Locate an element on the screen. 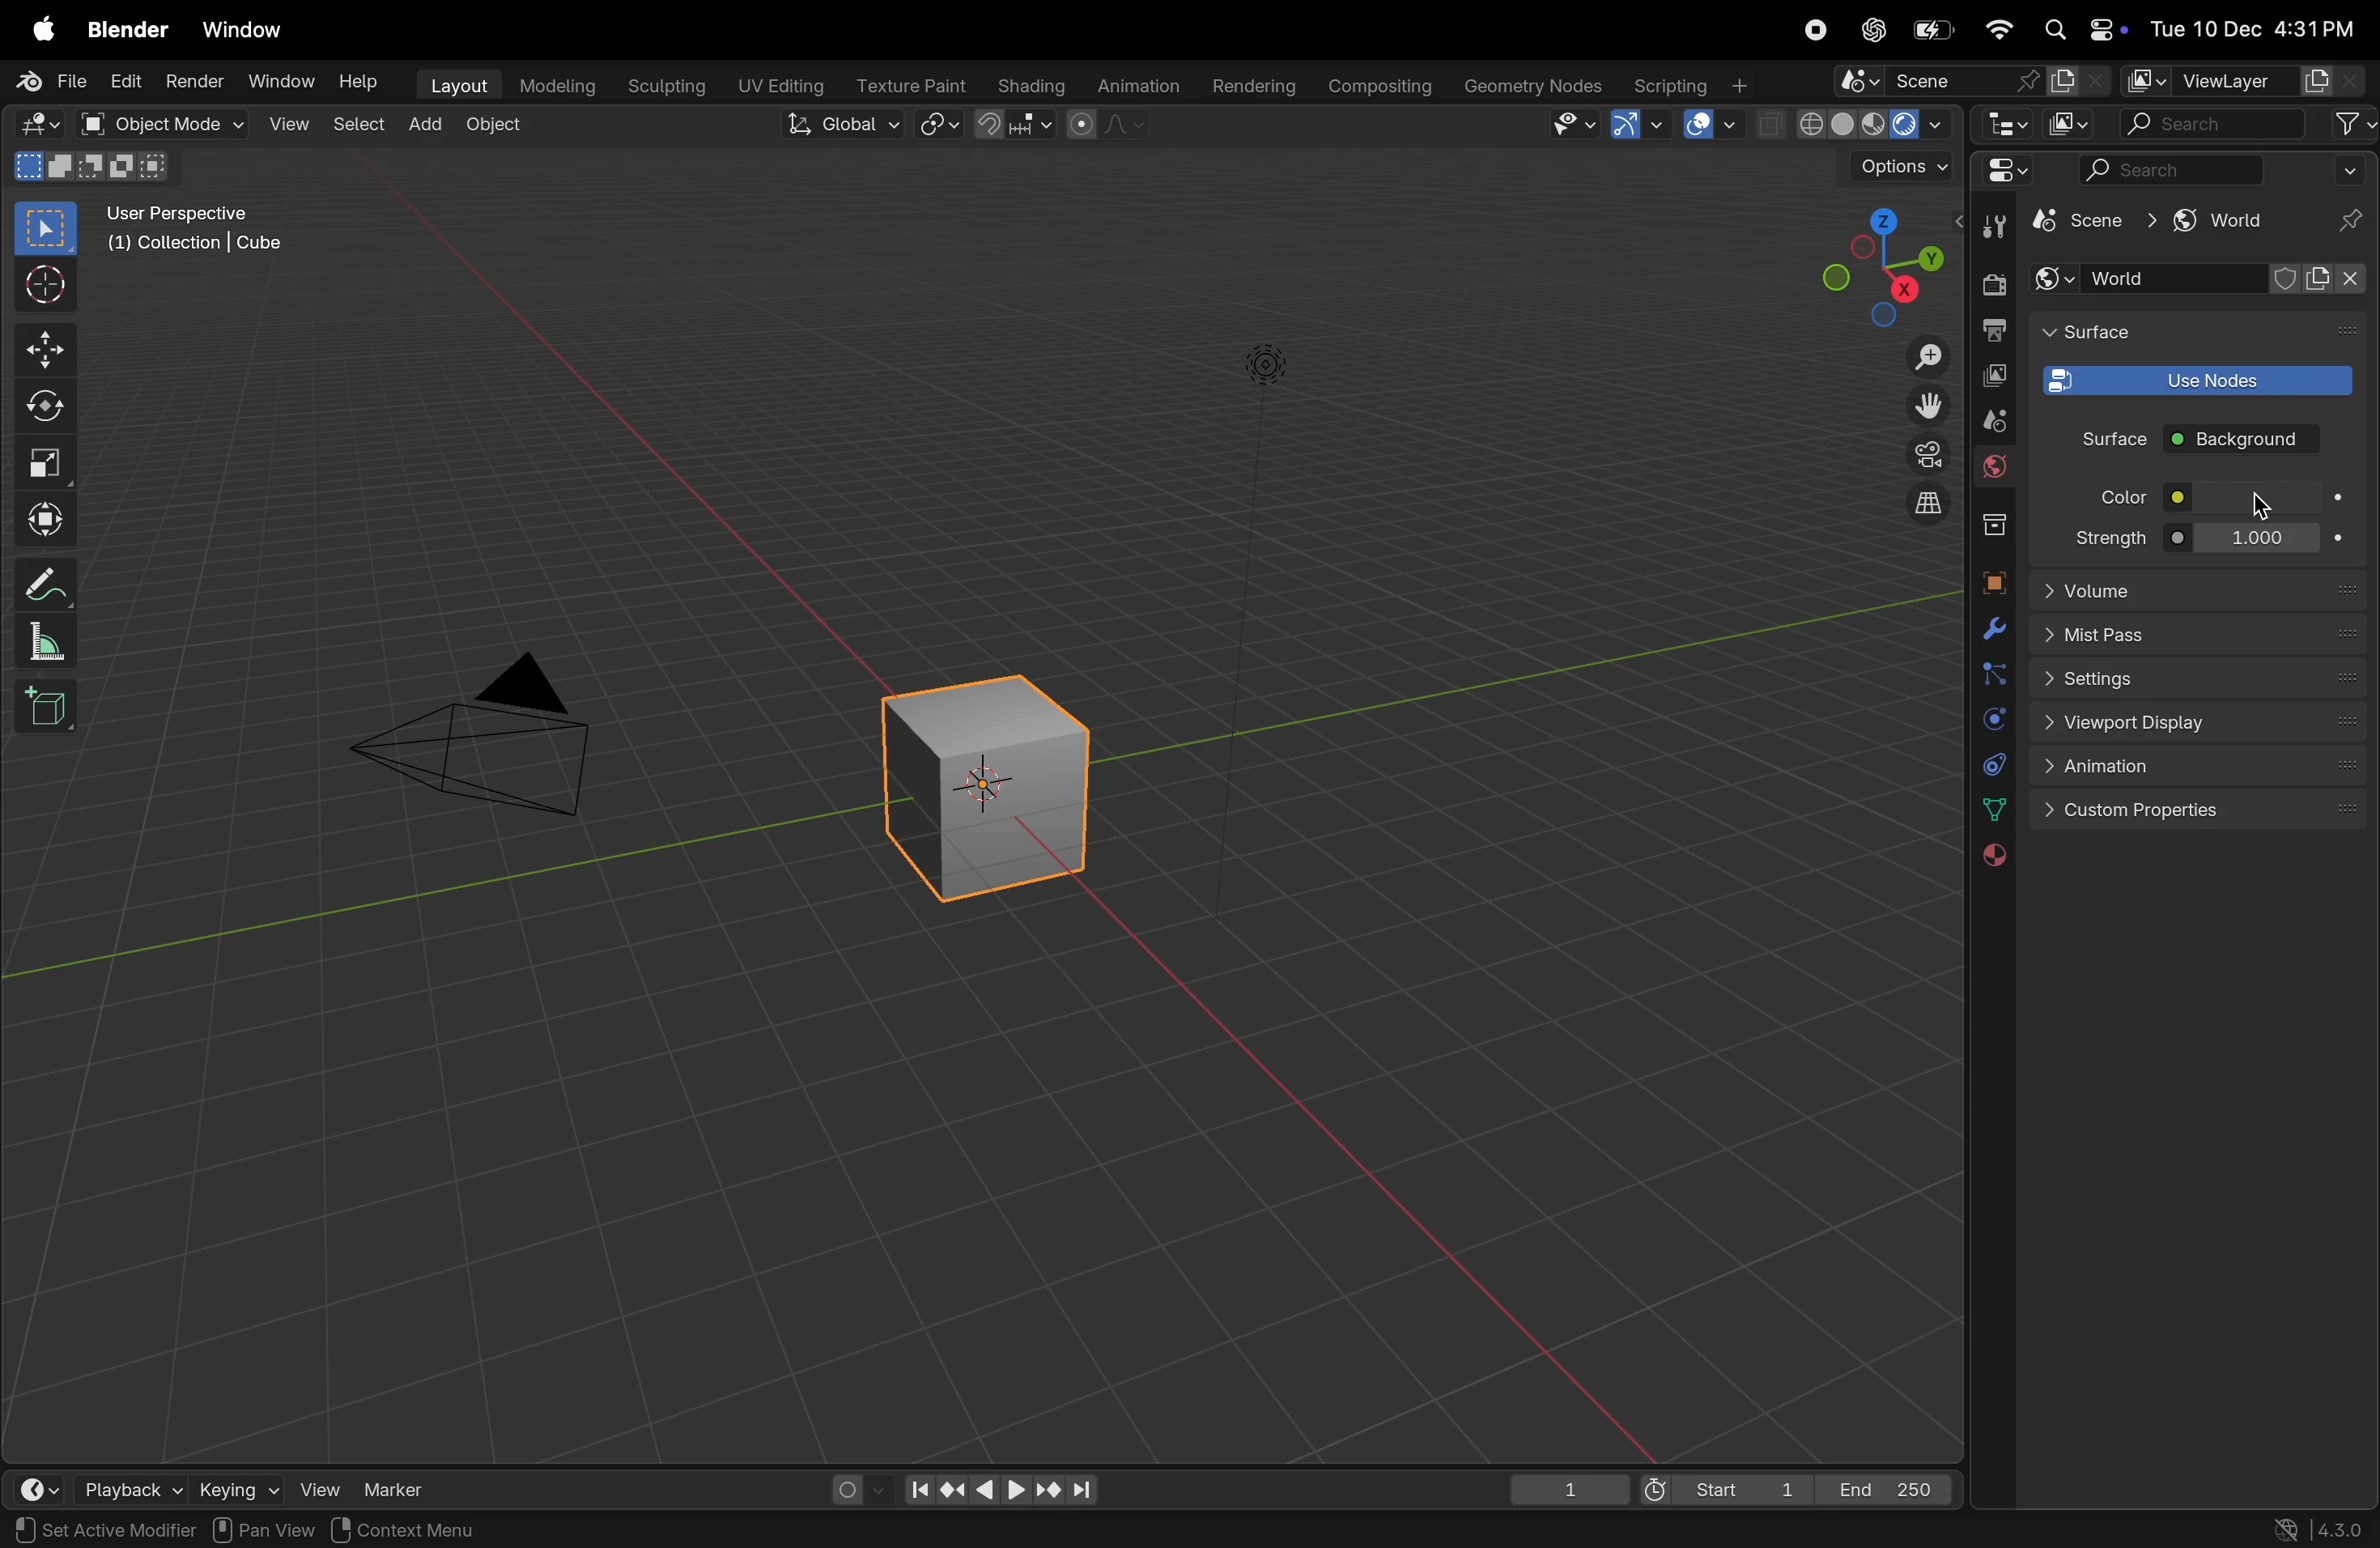 This screenshot has height=1548, width=2380. Global is located at coordinates (844, 126).